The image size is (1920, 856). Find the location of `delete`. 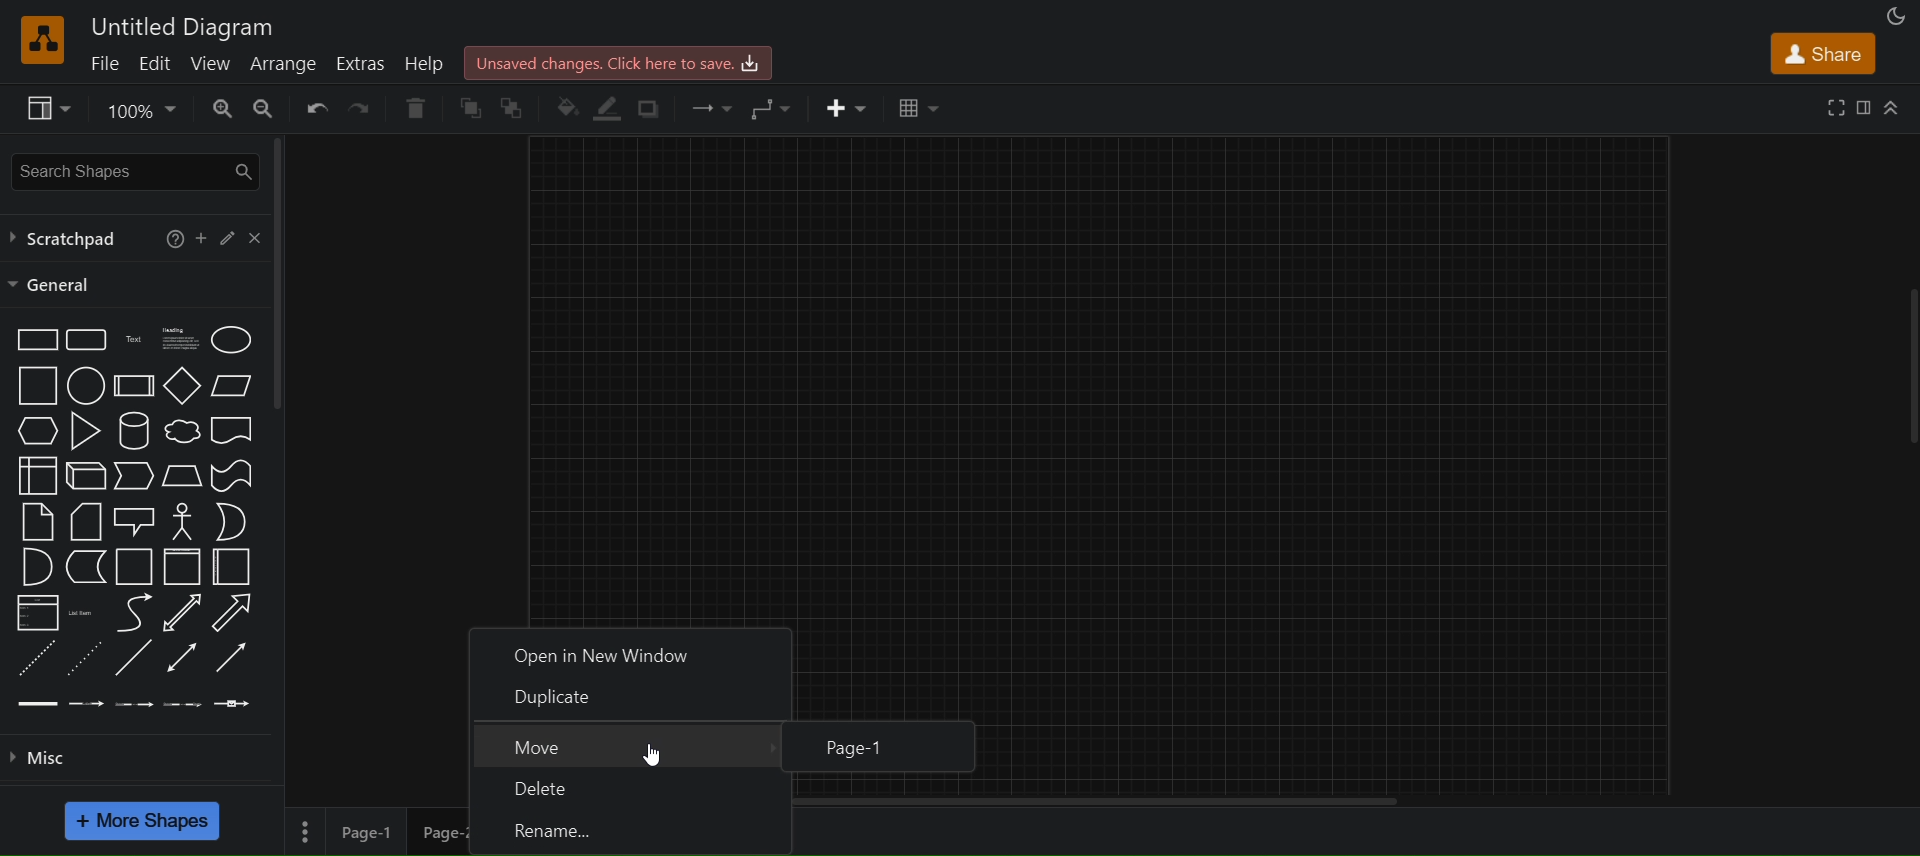

delete is located at coordinates (414, 108).